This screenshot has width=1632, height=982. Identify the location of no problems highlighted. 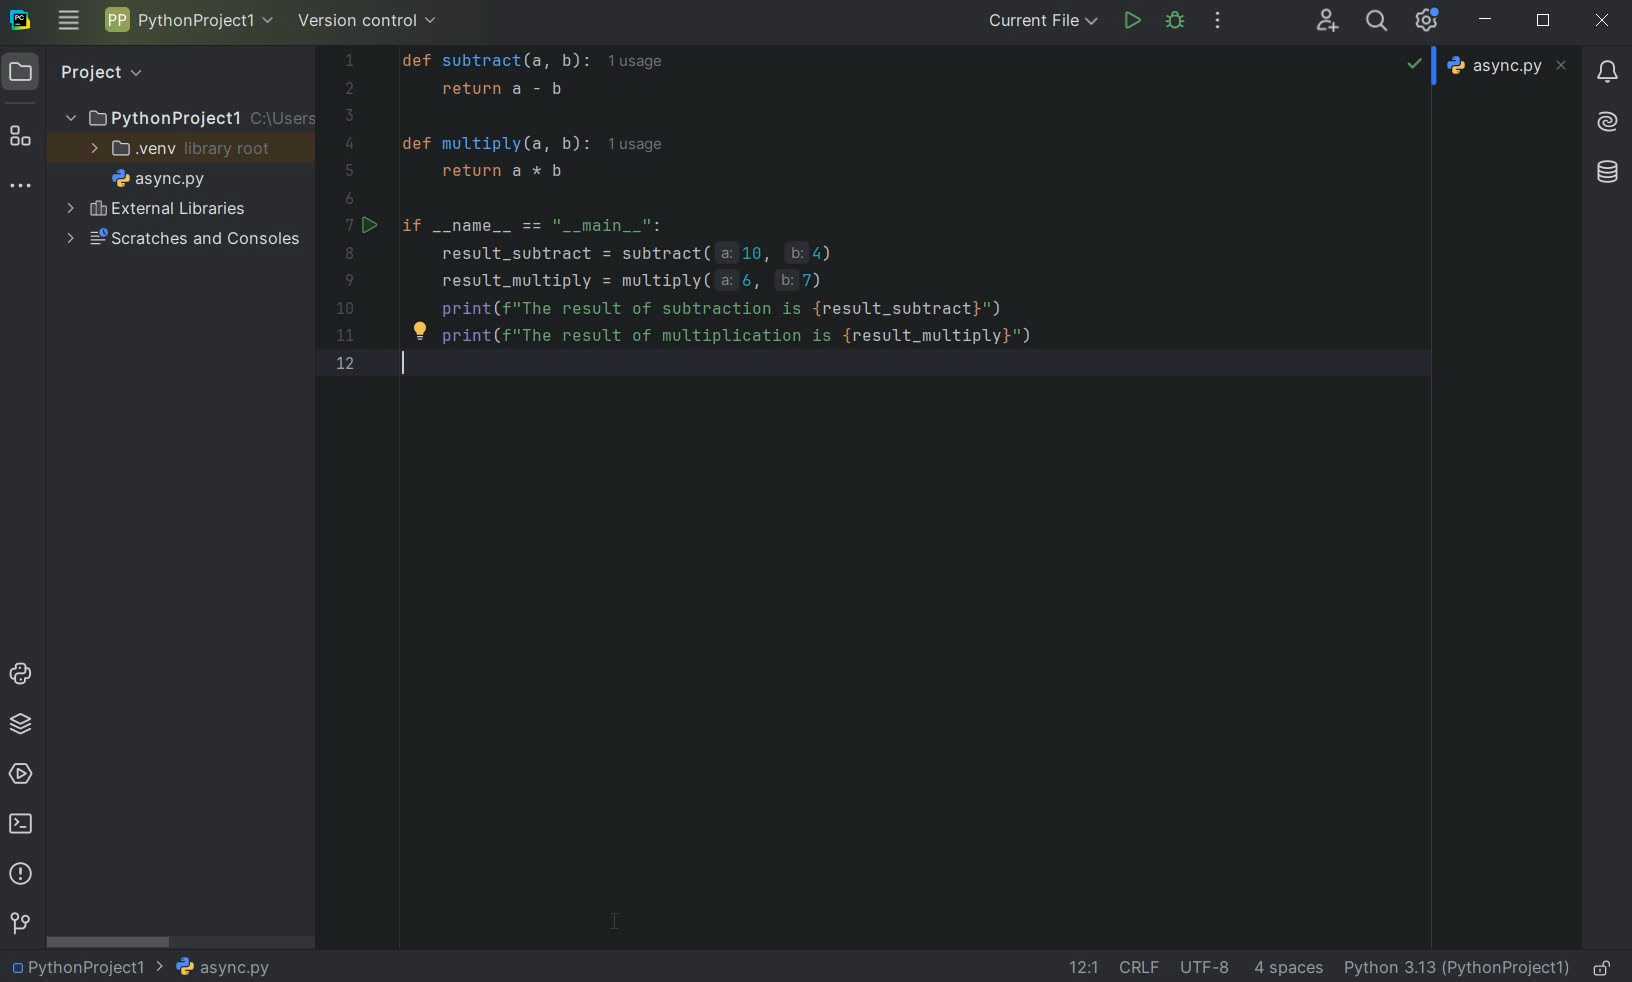
(1417, 66).